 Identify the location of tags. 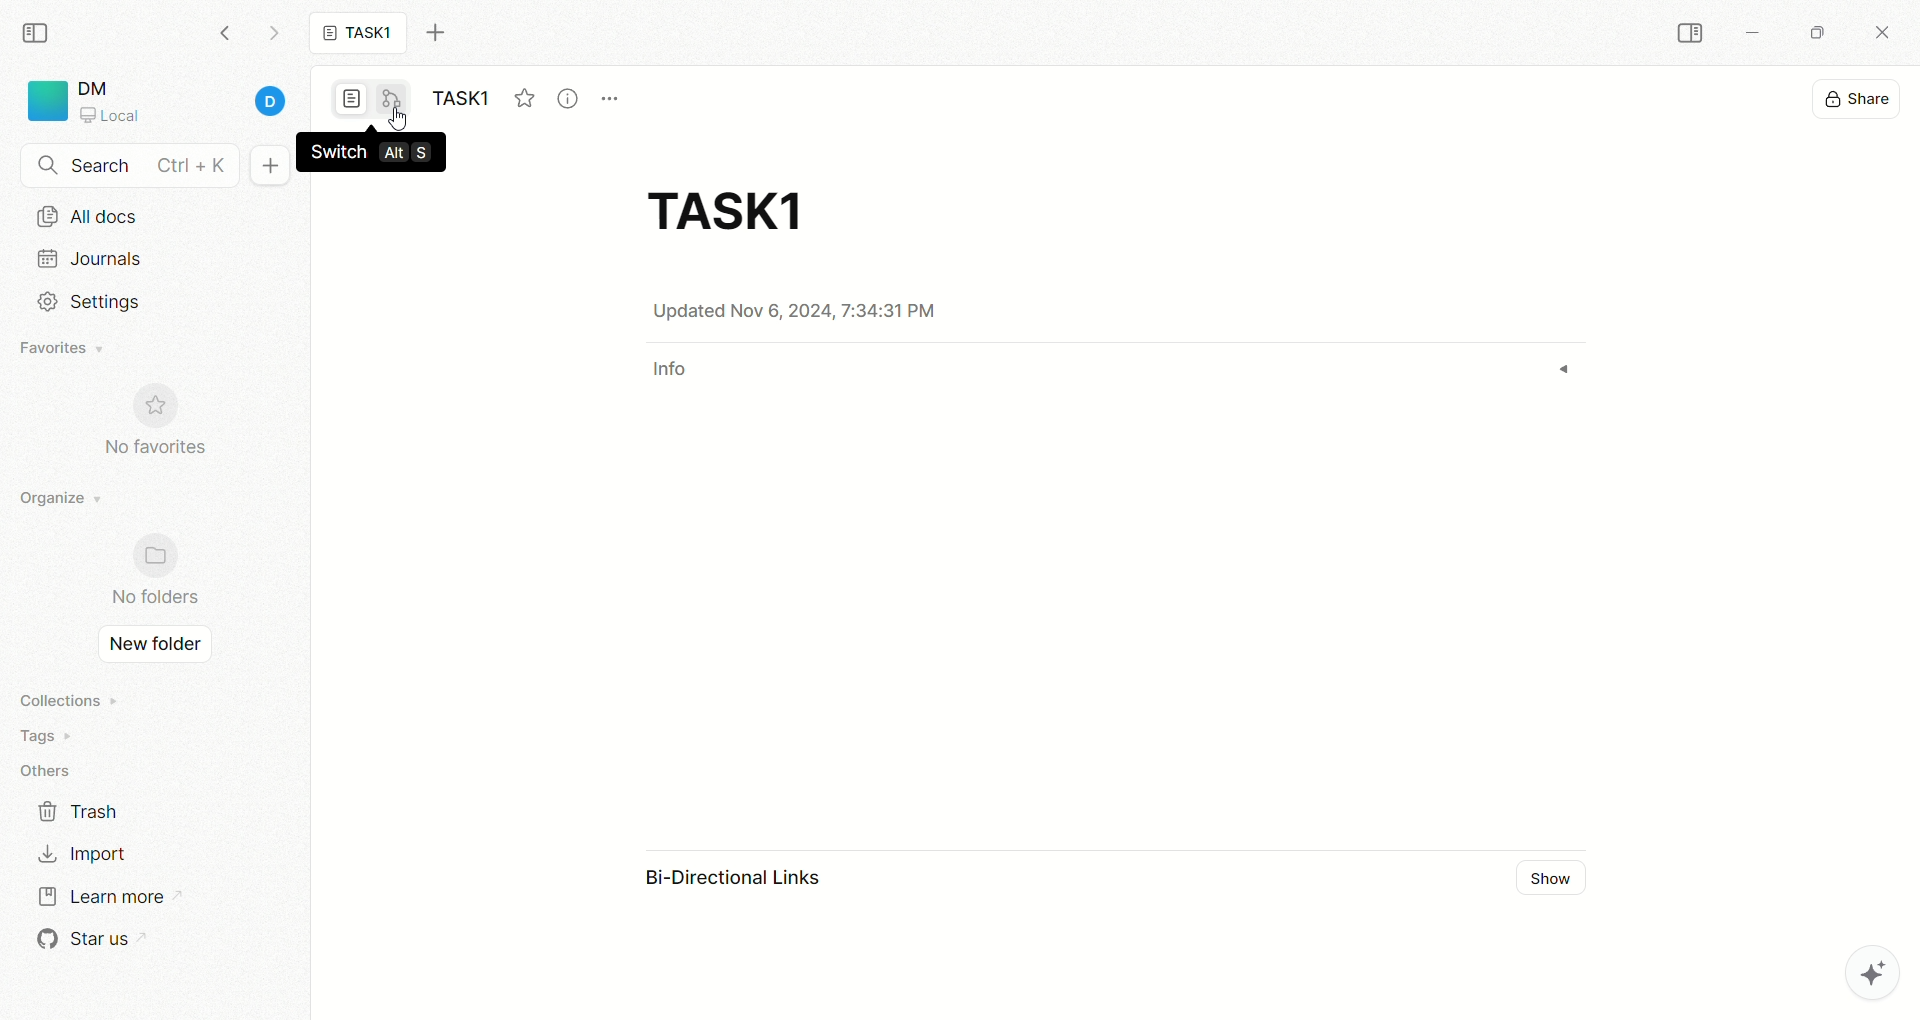
(40, 736).